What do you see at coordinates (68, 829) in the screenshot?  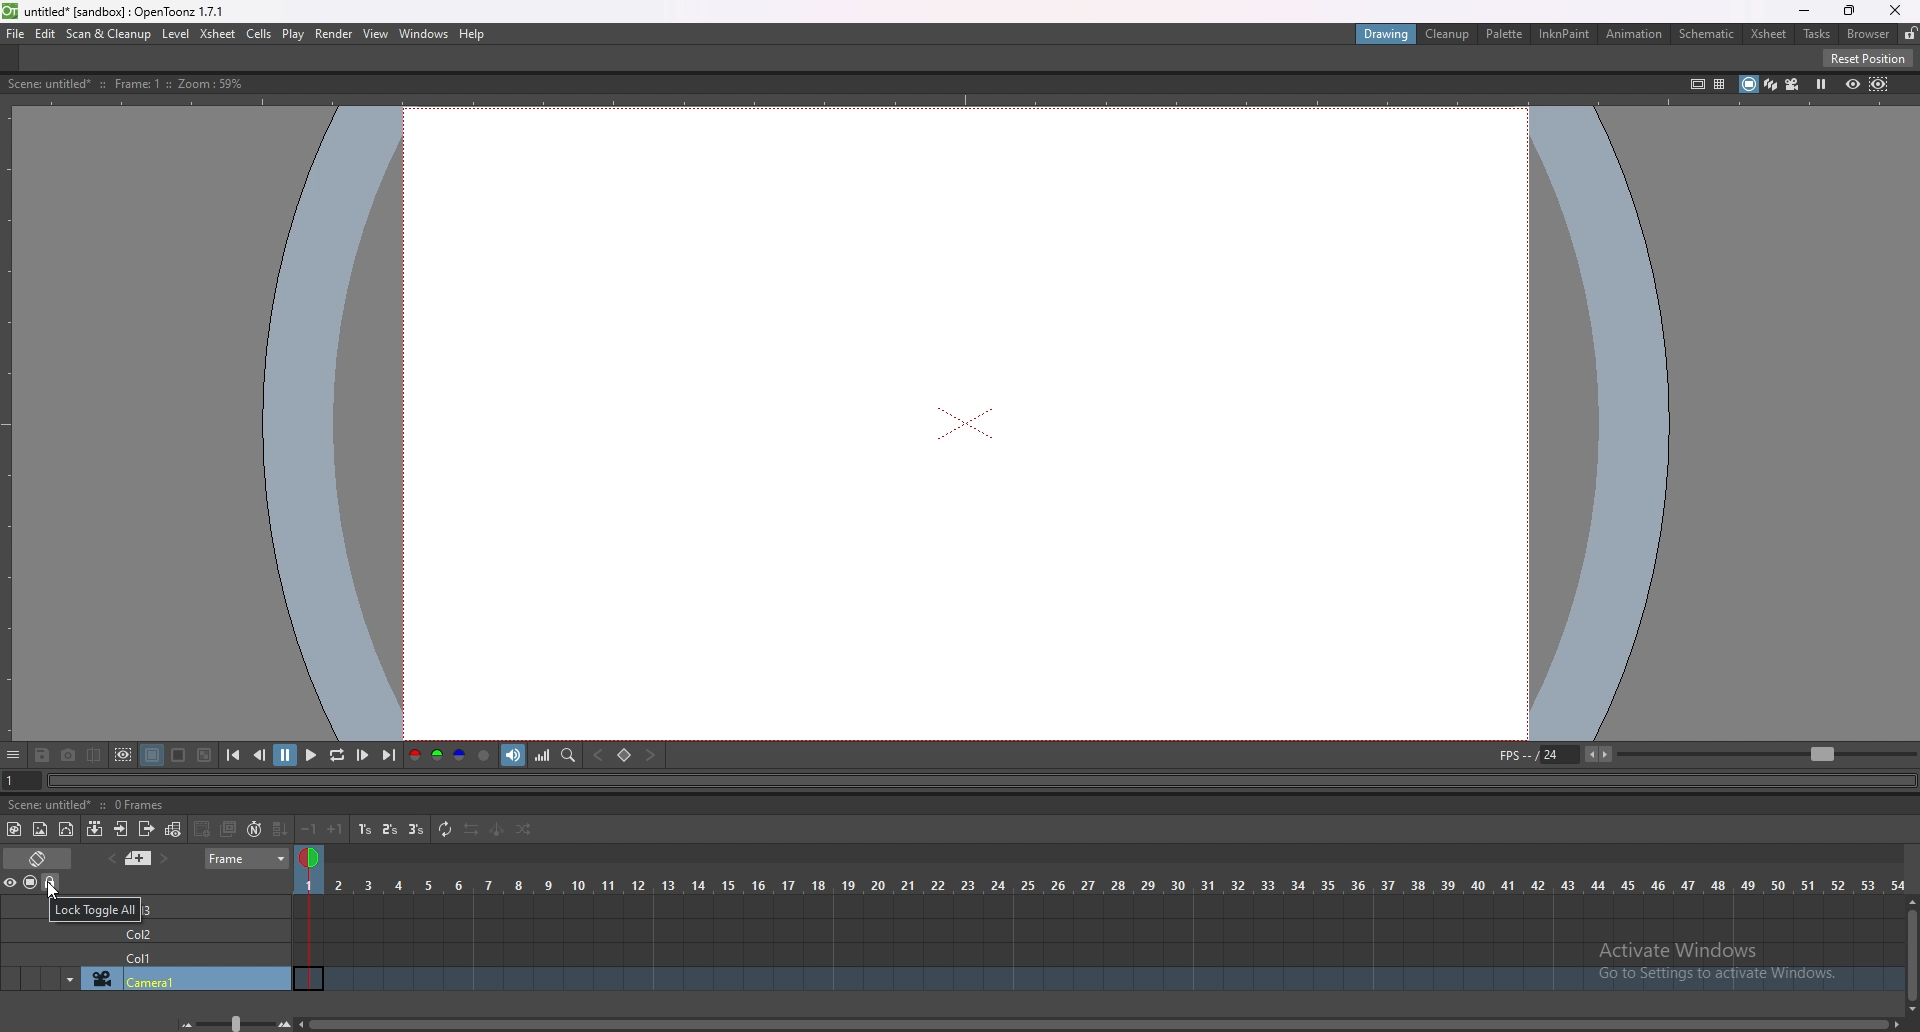 I see `new vector level` at bounding box center [68, 829].